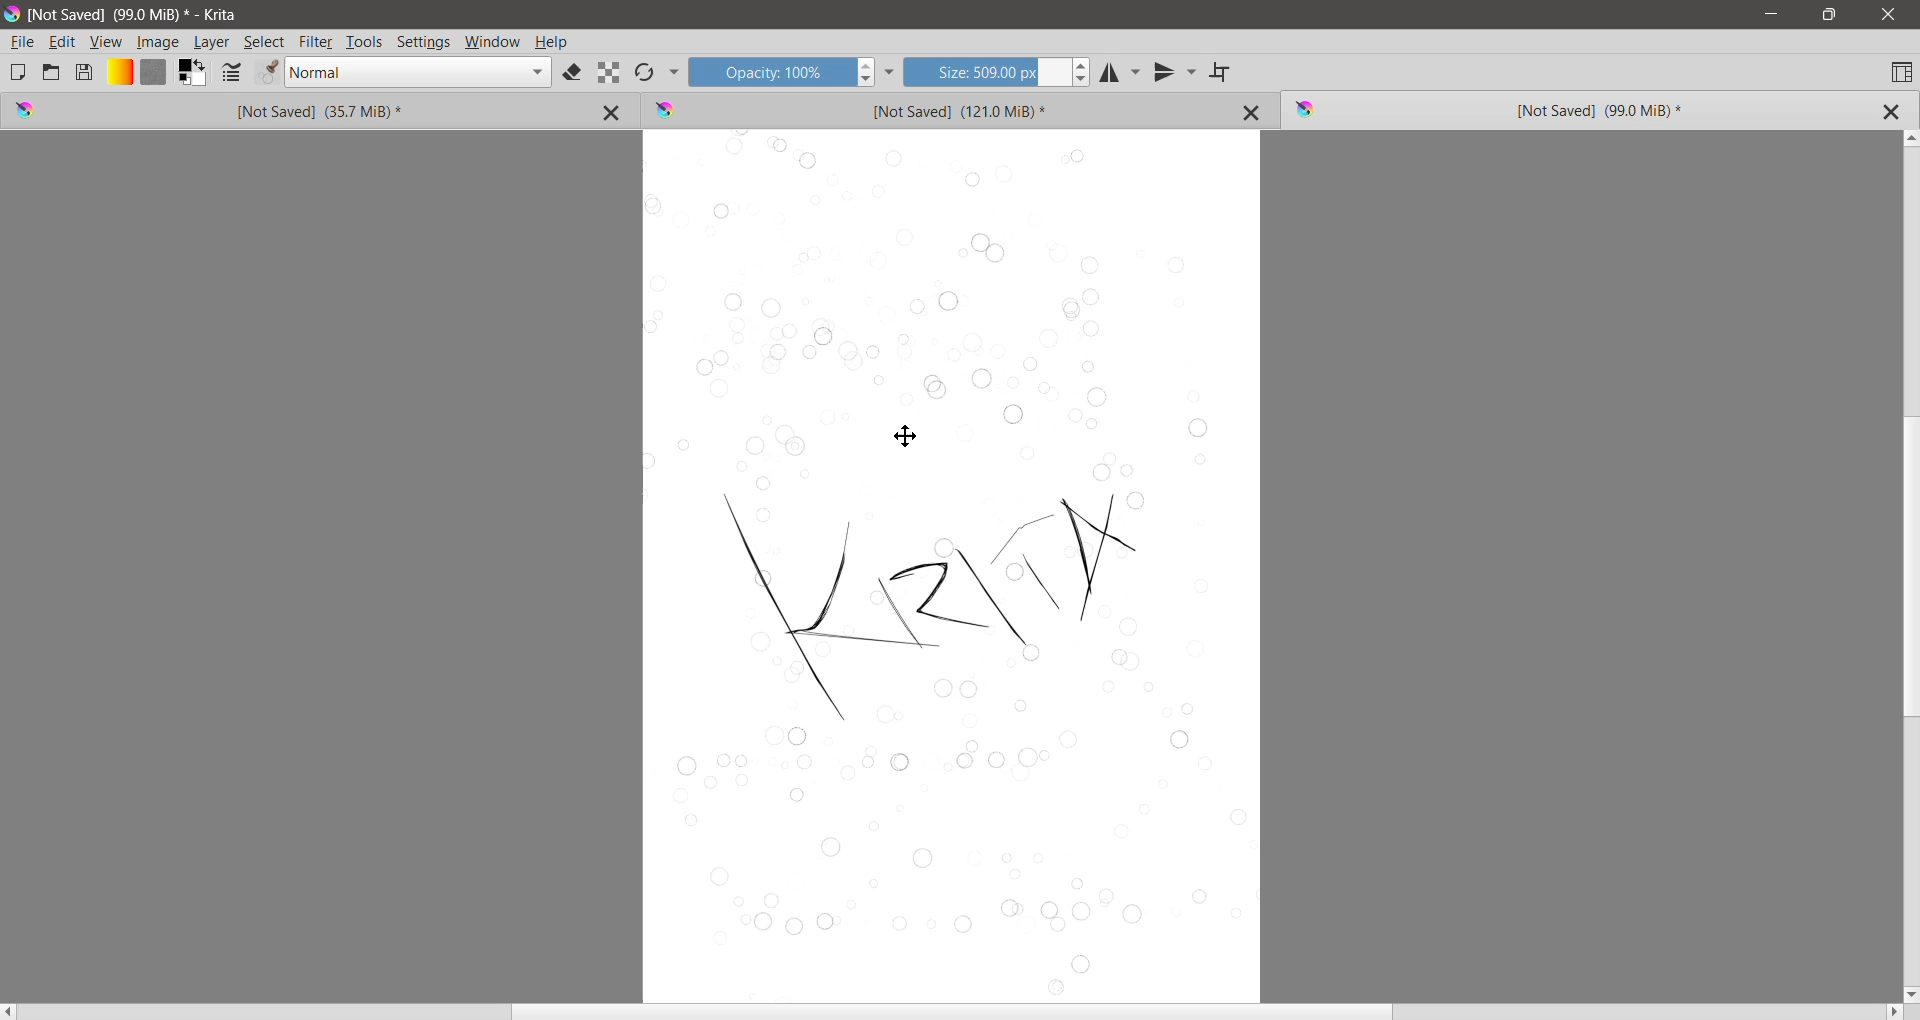 This screenshot has height=1020, width=1920. I want to click on Move tool cursor, so click(906, 436).